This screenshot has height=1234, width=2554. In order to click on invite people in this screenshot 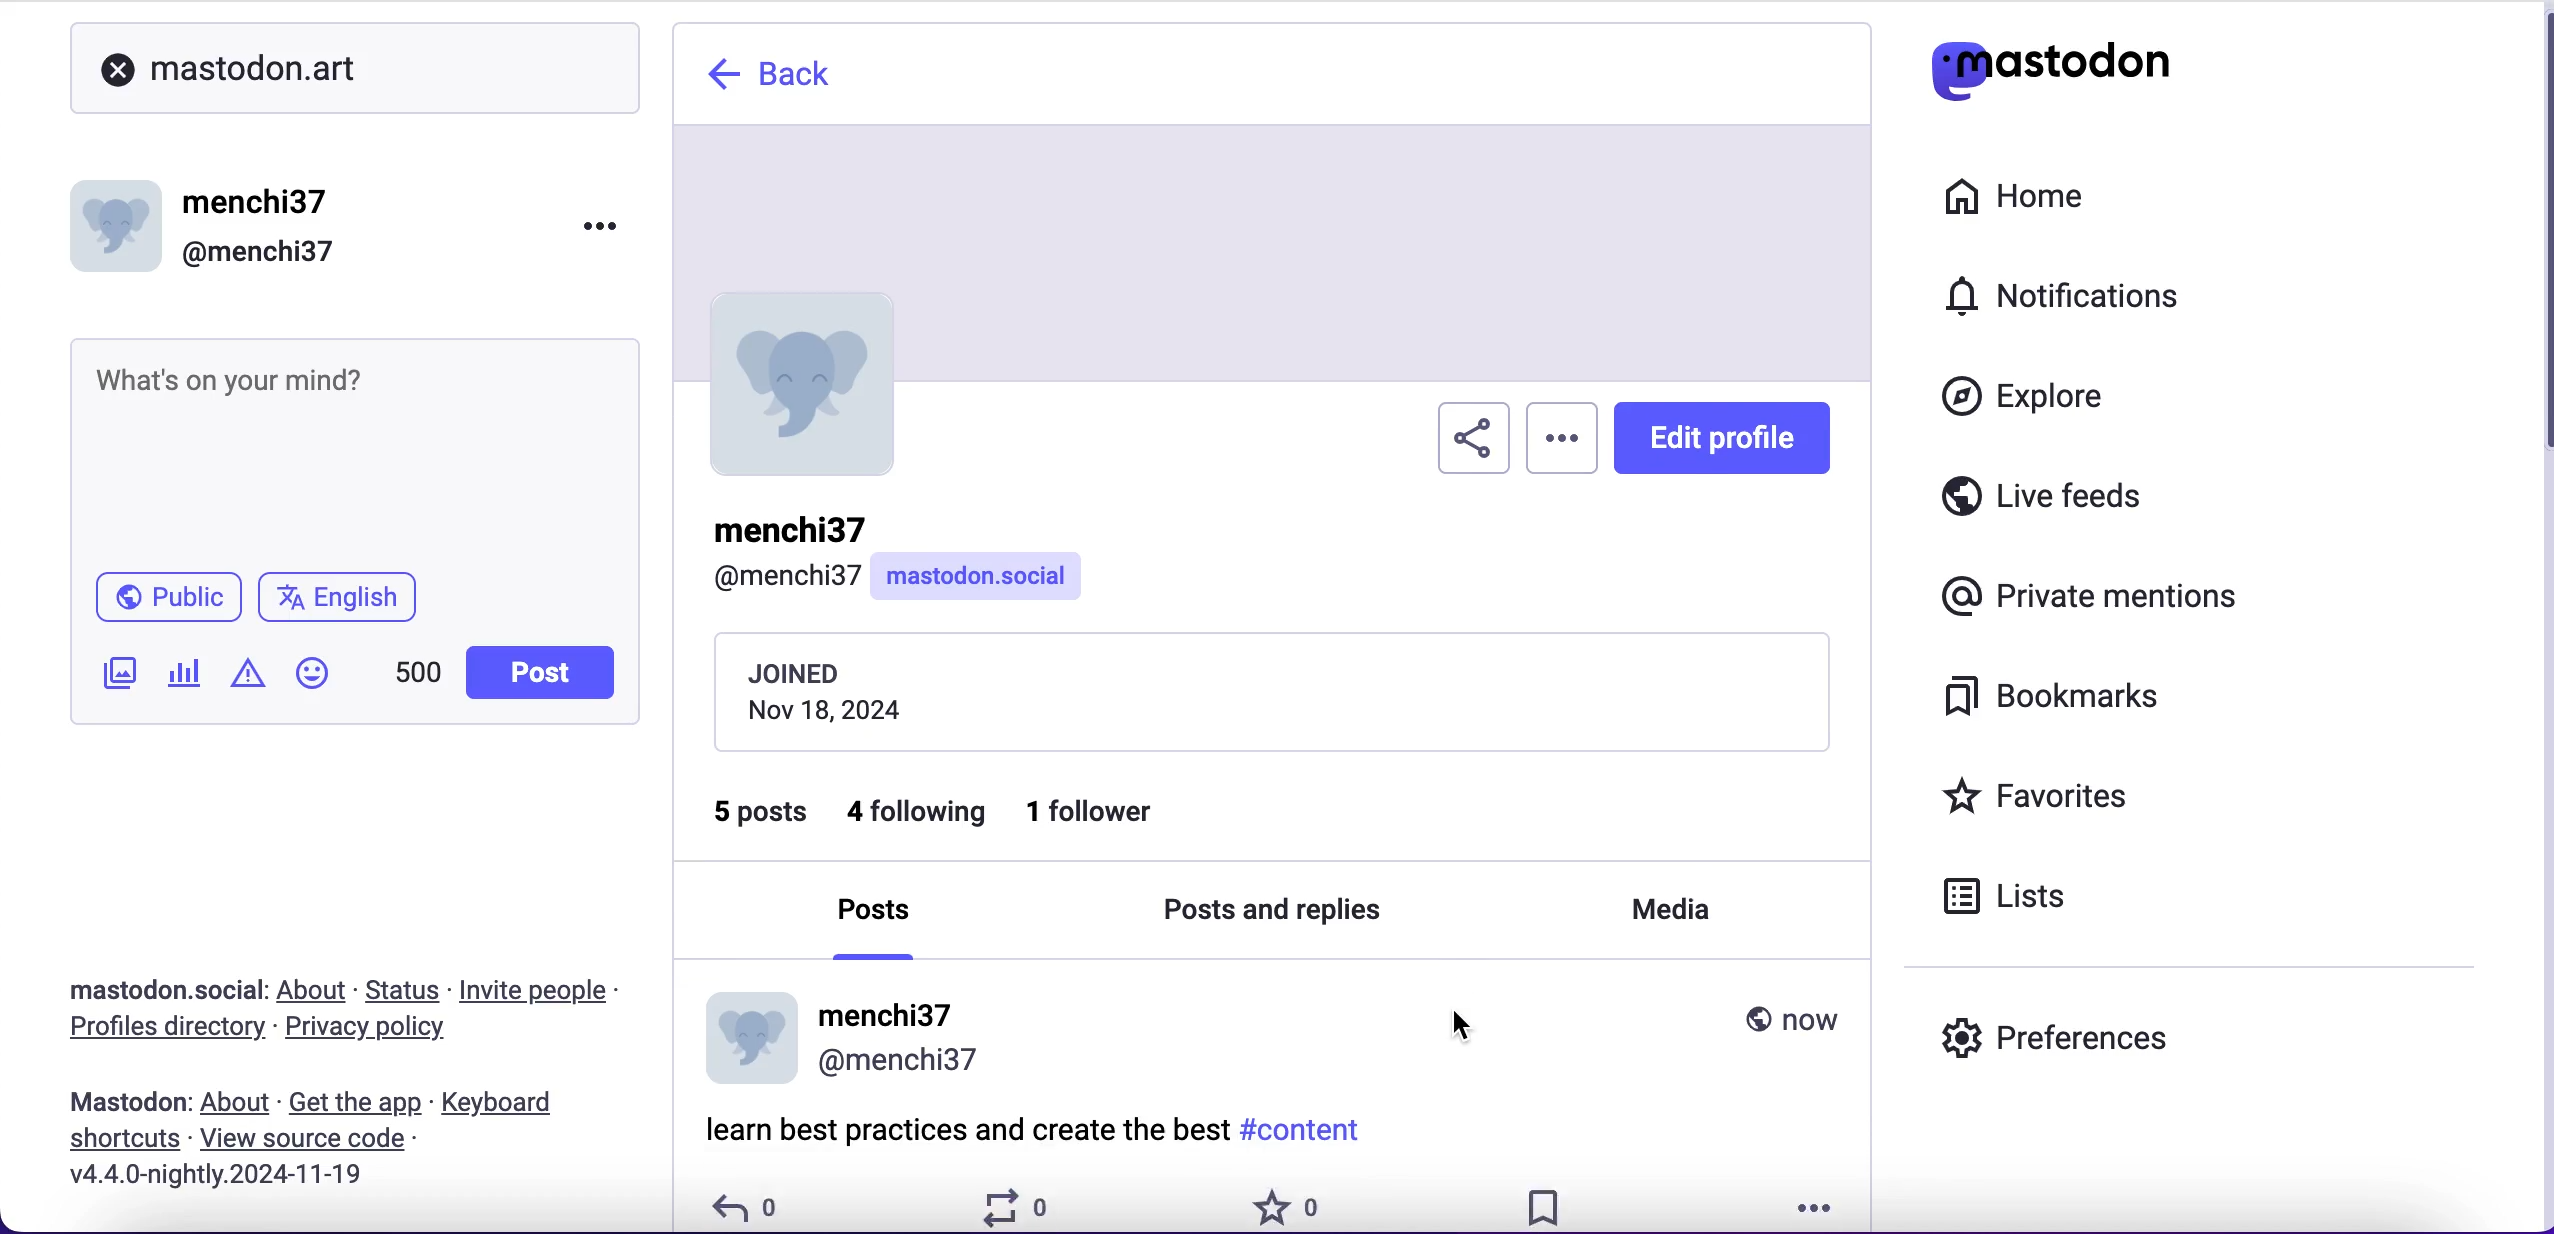, I will do `click(554, 990)`.